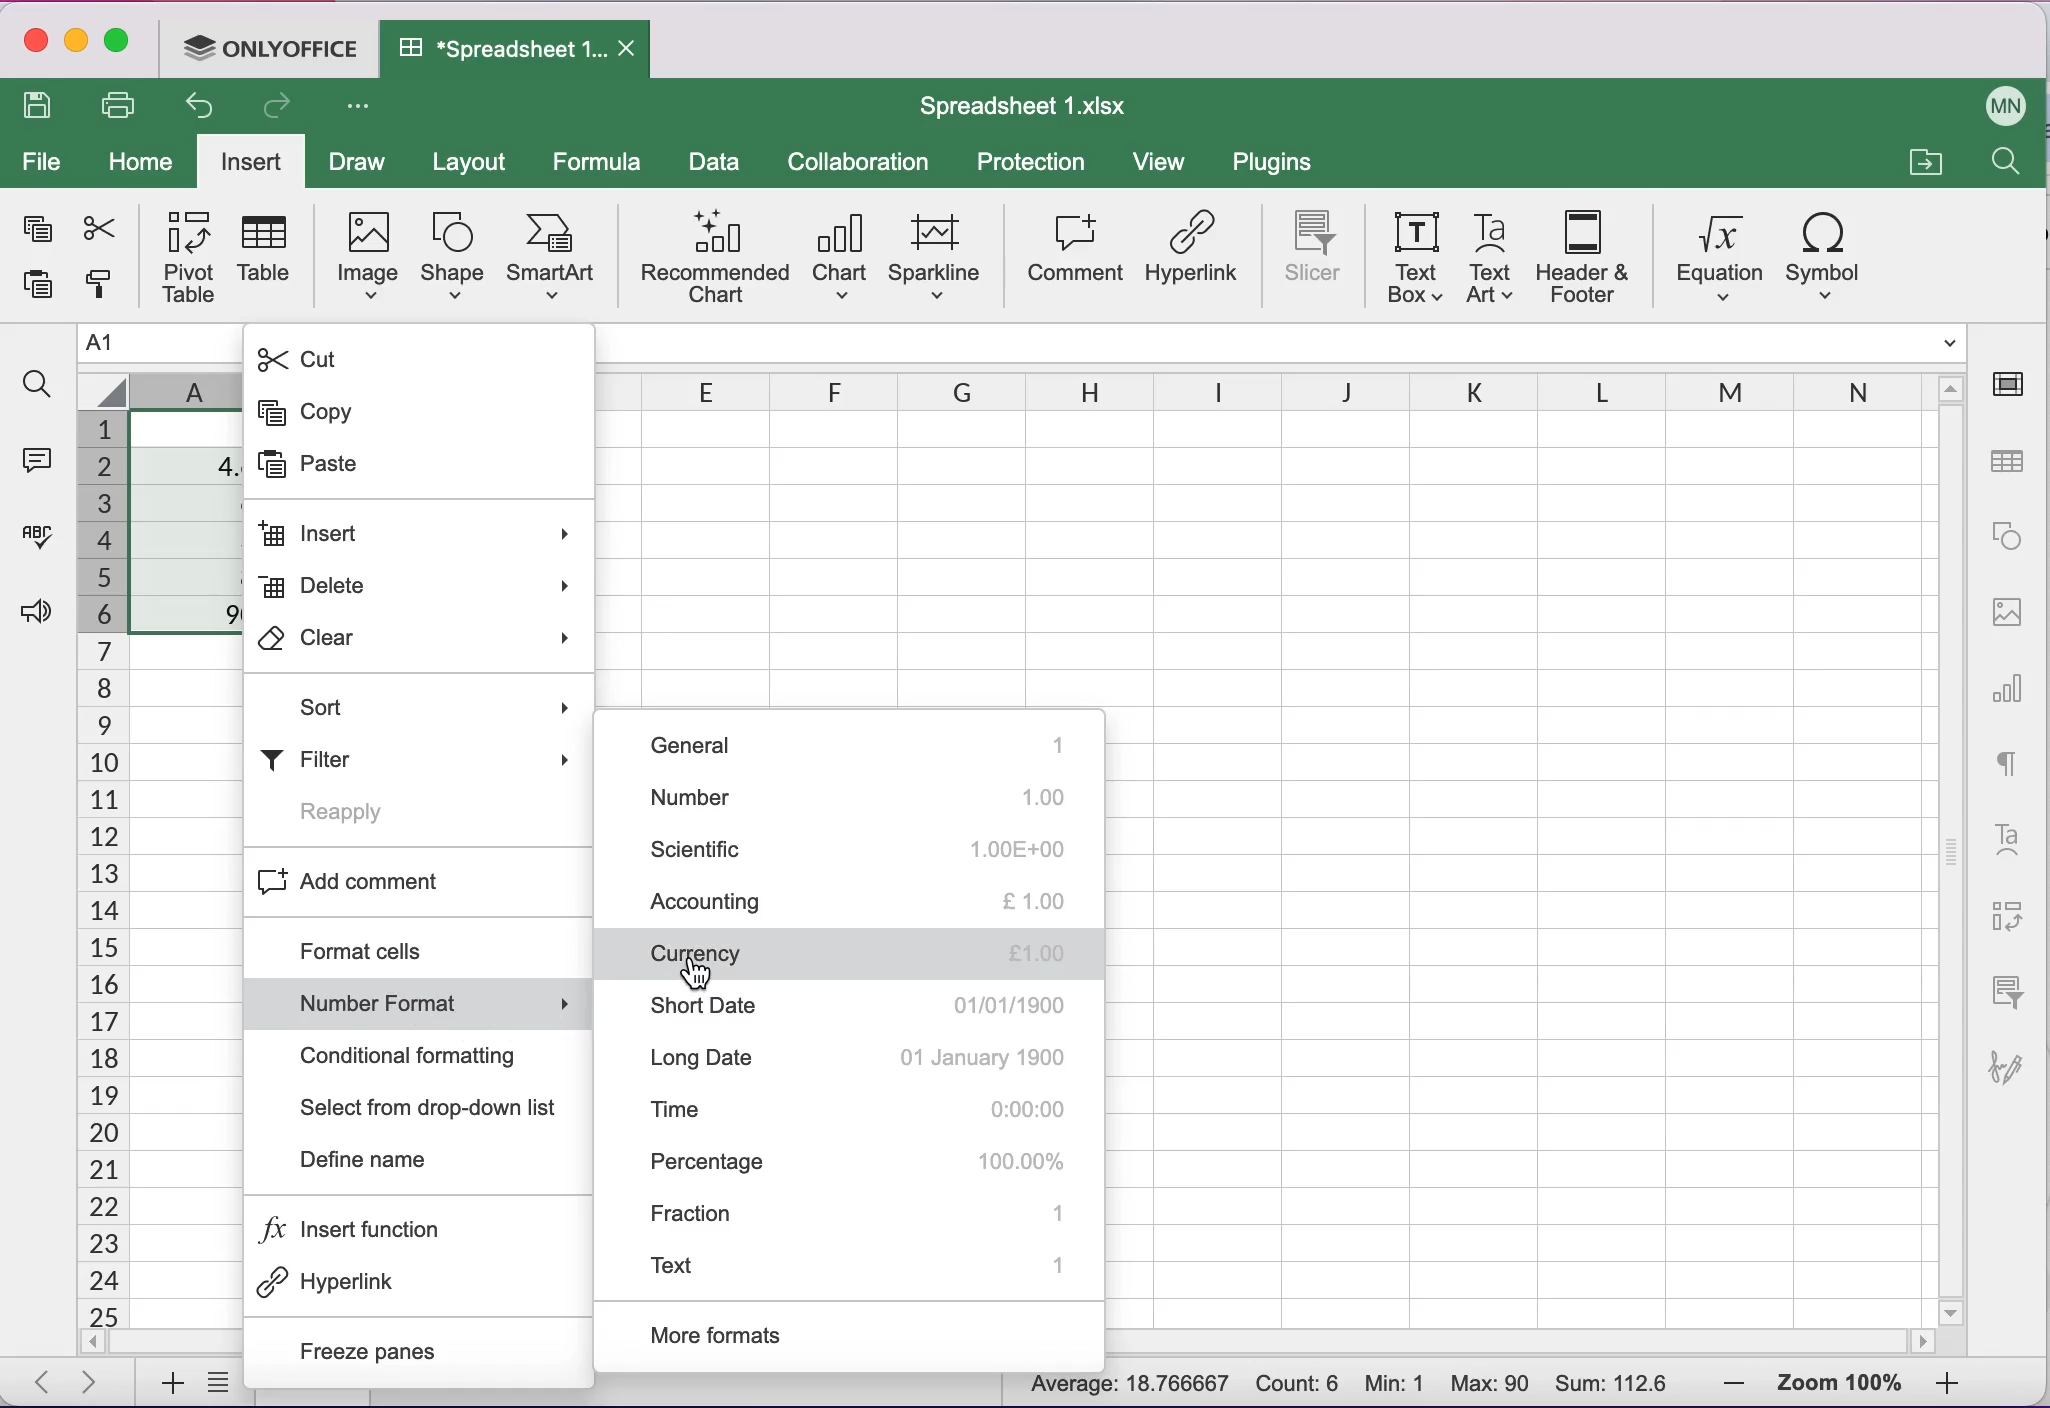  I want to click on Copy, so click(360, 413).